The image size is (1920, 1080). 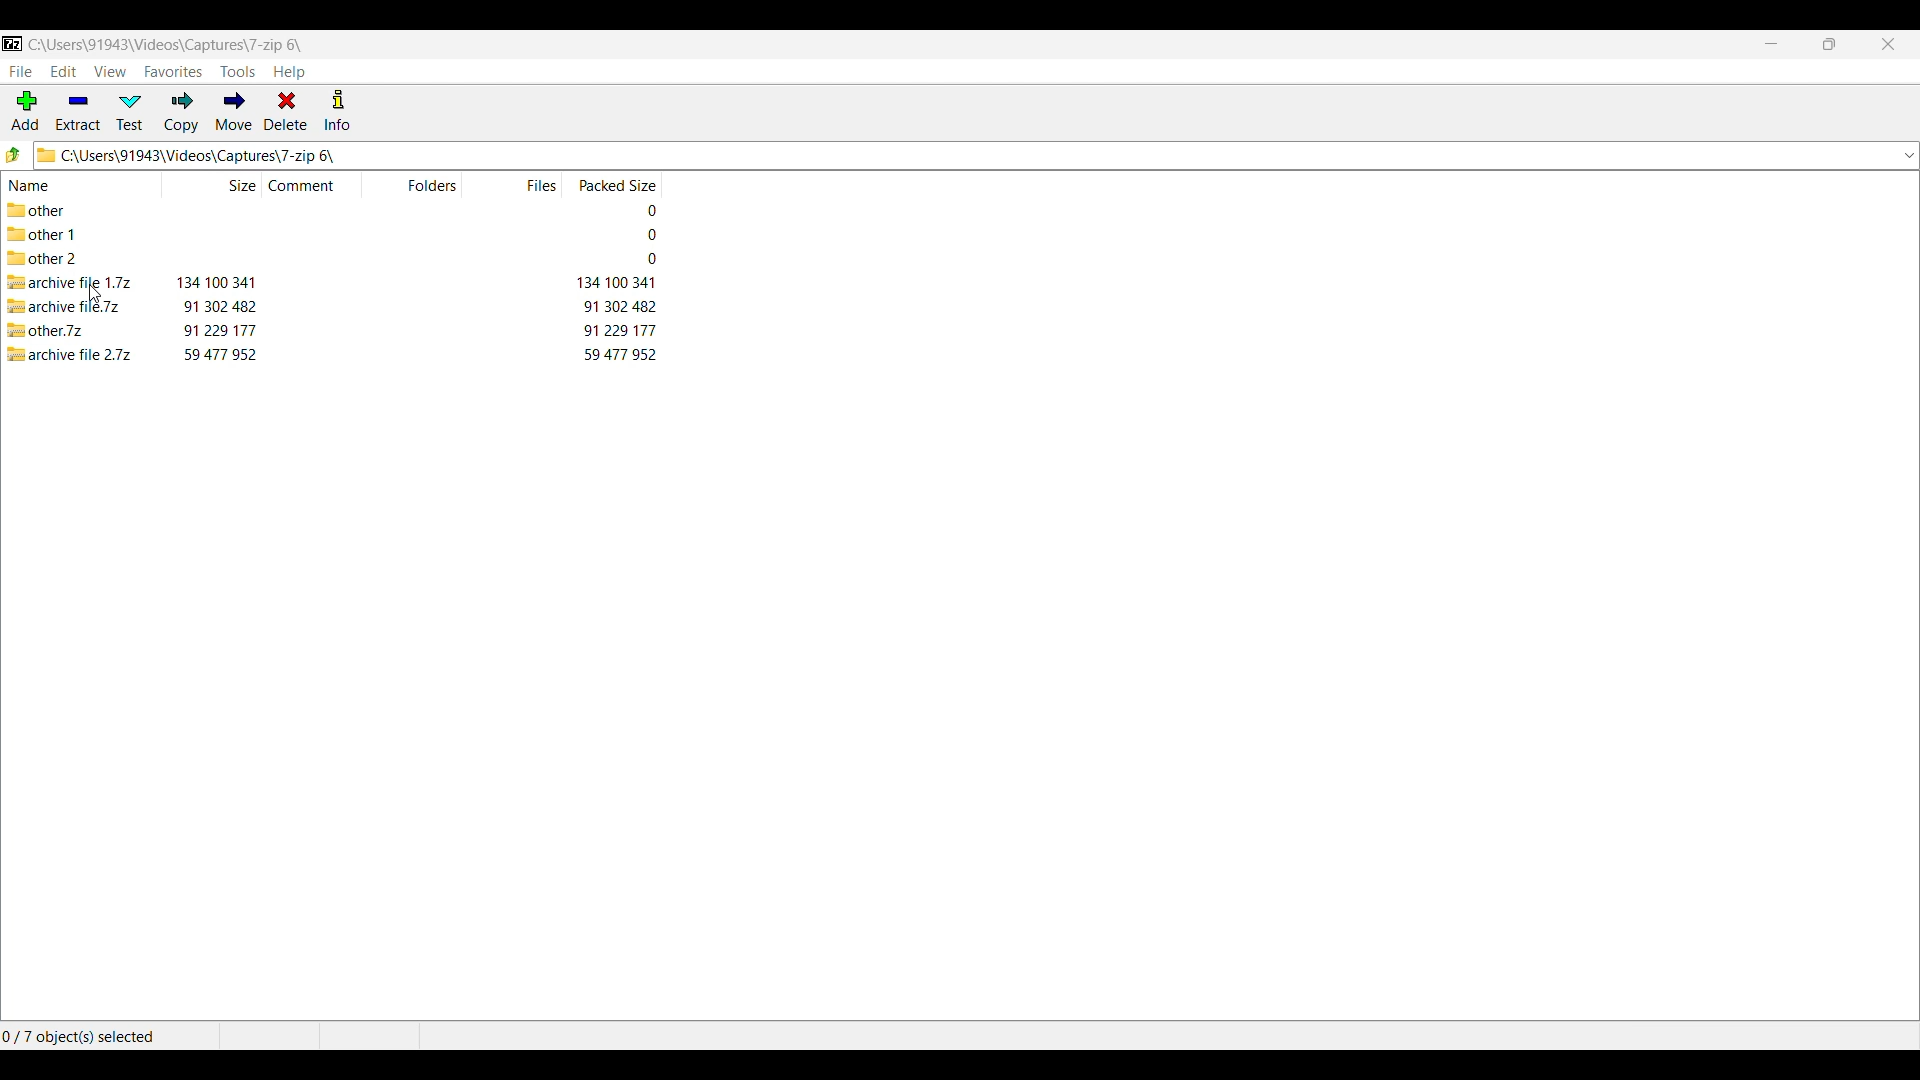 I want to click on Edit, so click(x=64, y=71).